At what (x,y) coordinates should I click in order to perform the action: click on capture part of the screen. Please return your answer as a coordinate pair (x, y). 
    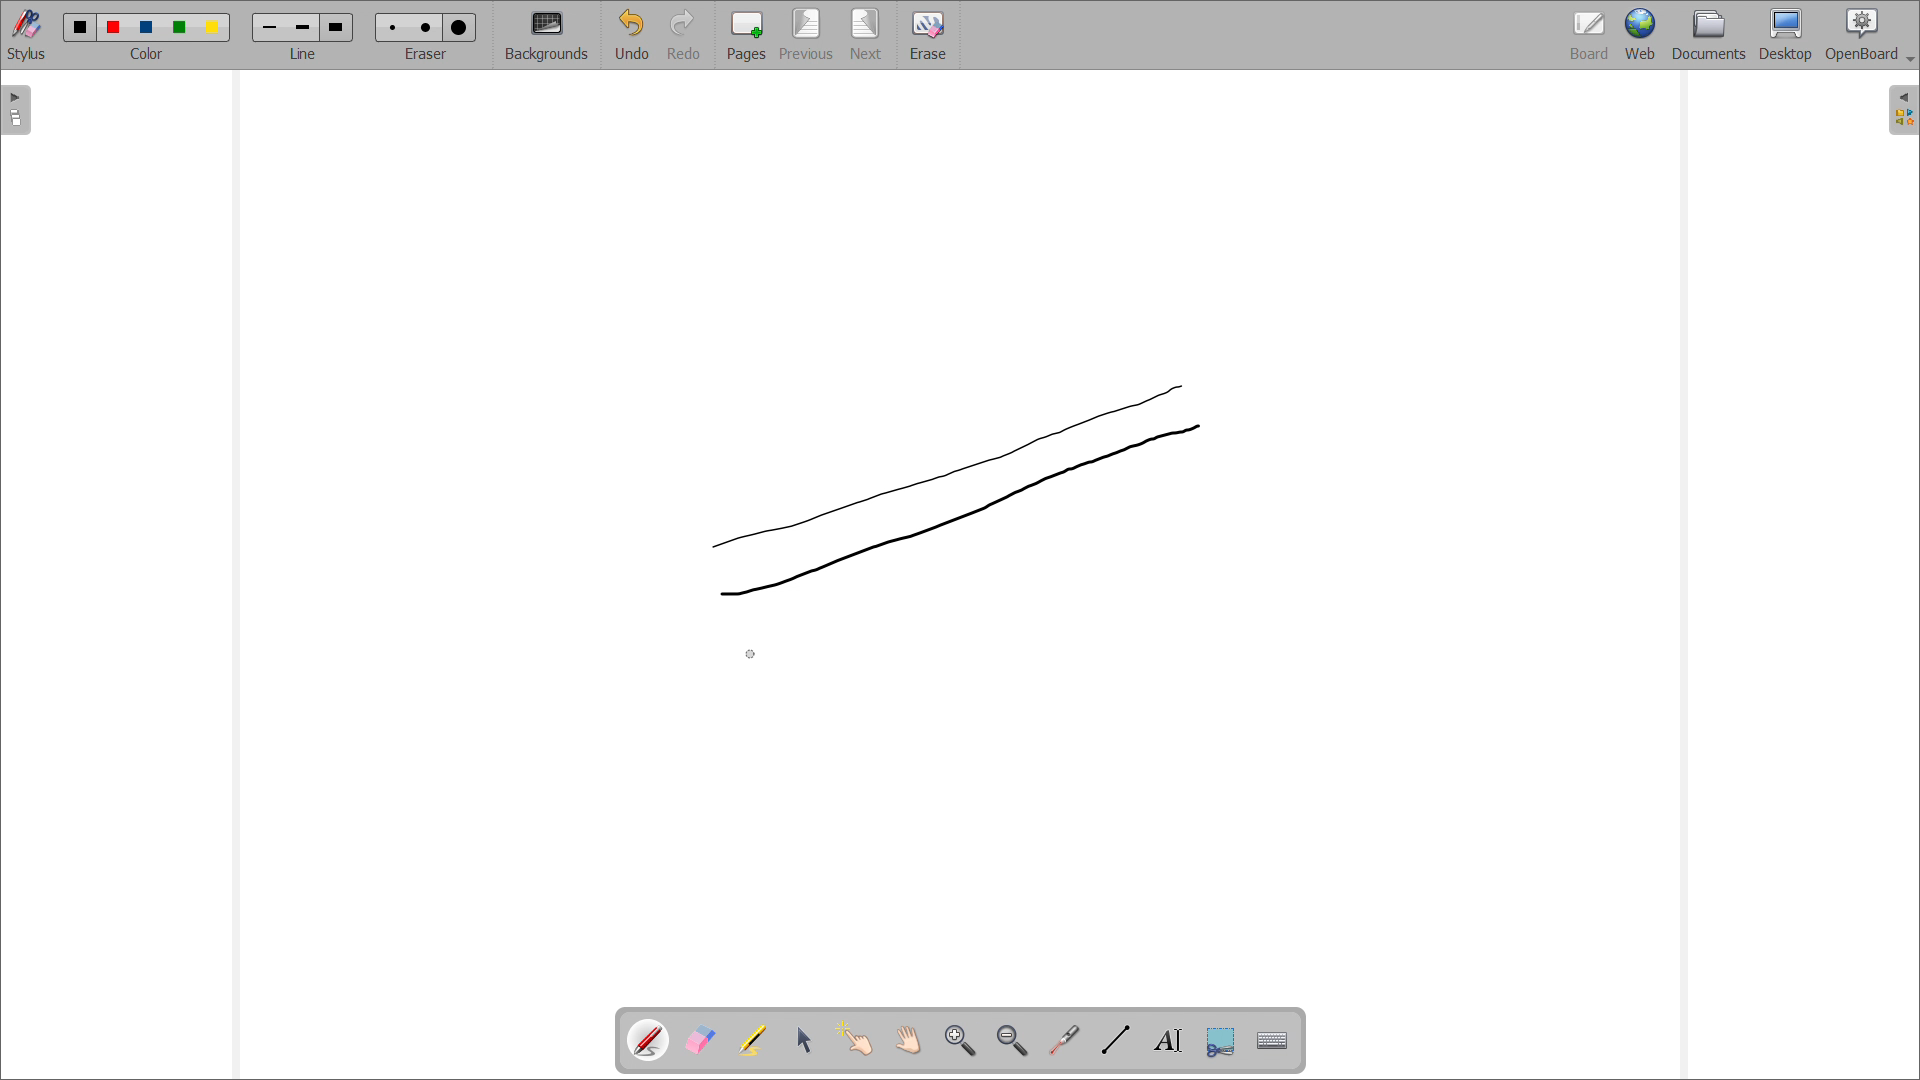
    Looking at the image, I should click on (1221, 1041).